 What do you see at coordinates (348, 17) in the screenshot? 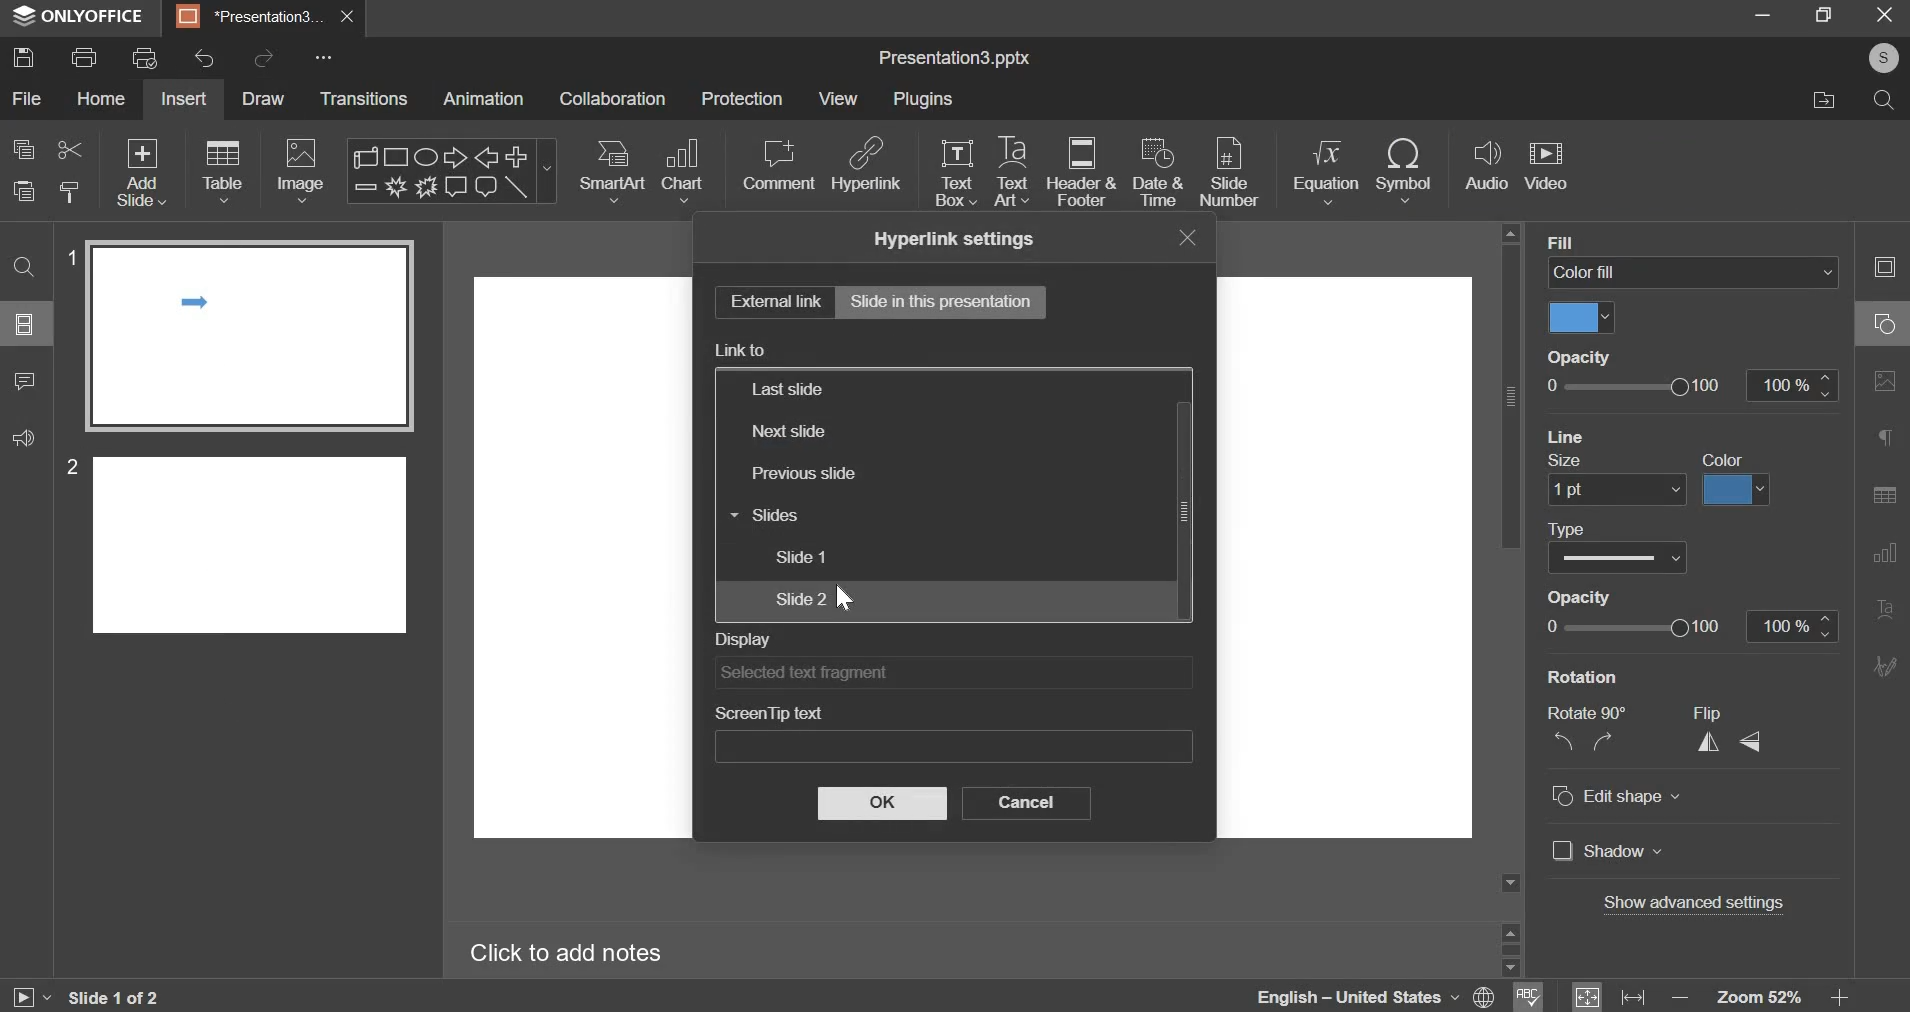
I see `close` at bounding box center [348, 17].